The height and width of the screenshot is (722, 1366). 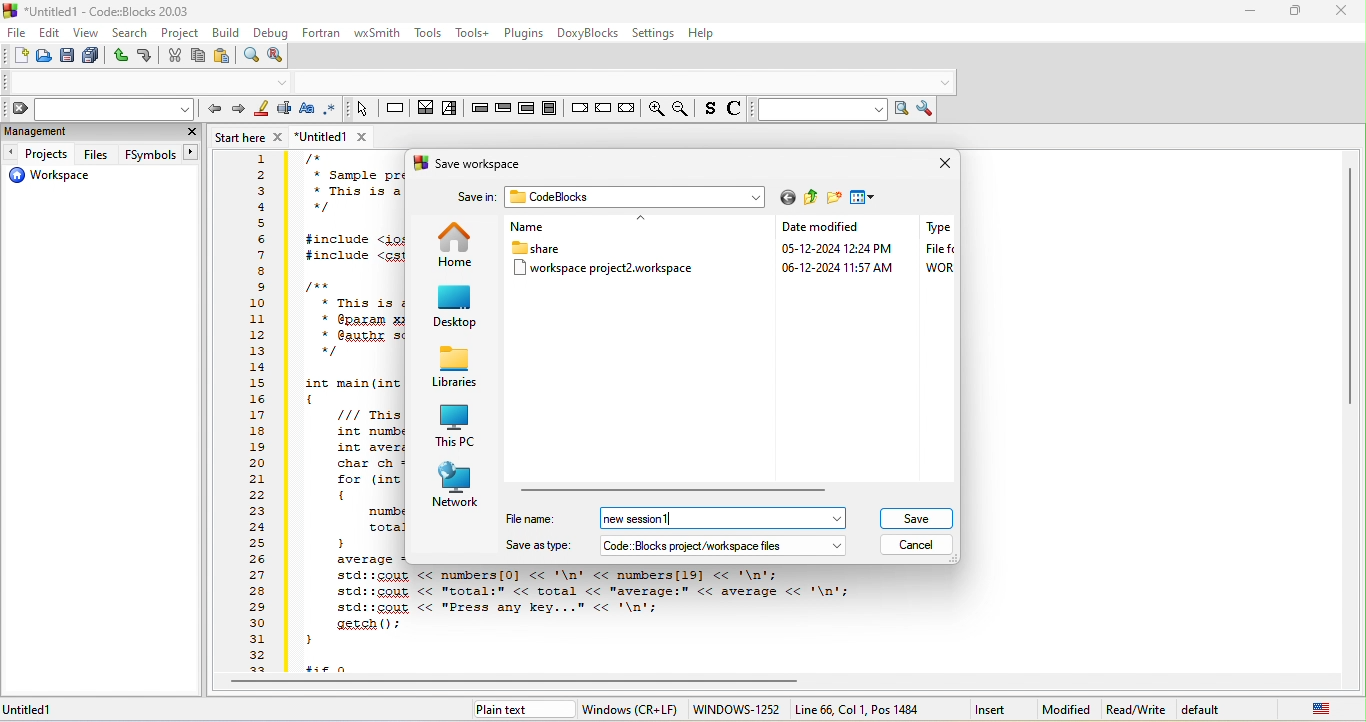 I want to click on view menu, so click(x=864, y=198).